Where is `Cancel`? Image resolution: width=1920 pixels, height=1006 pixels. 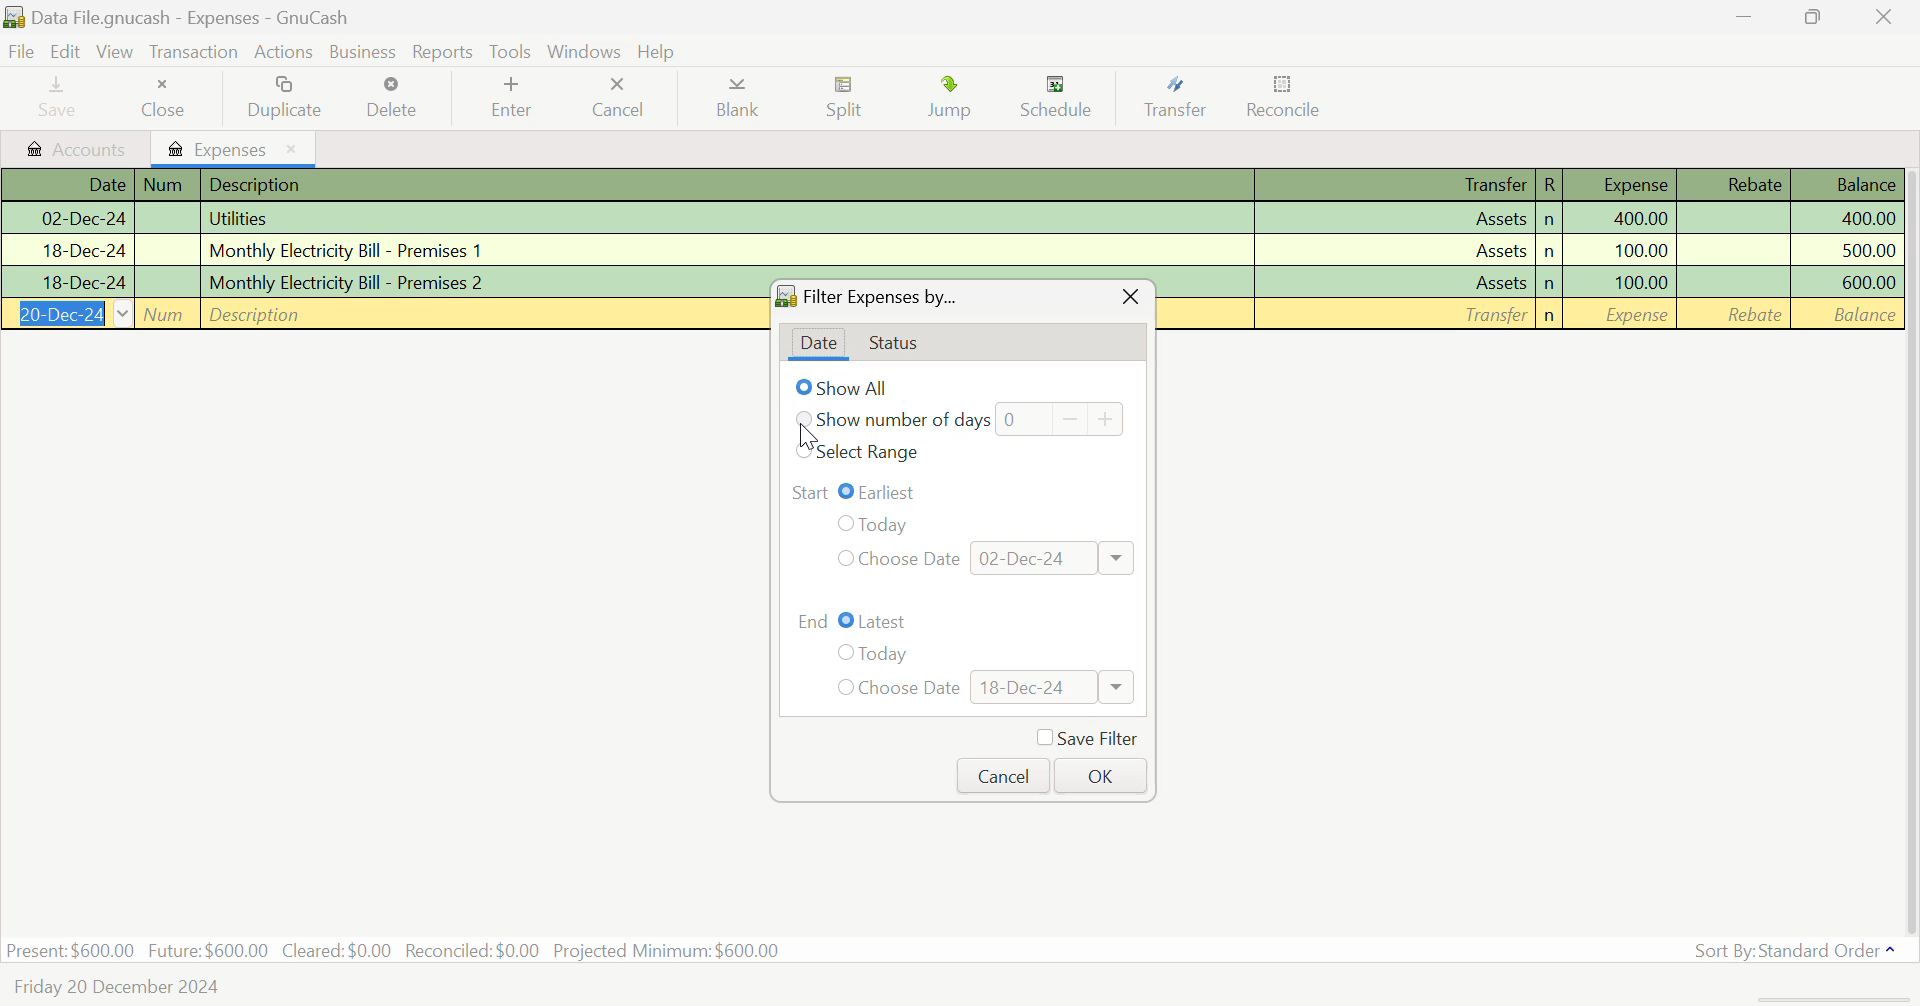 Cancel is located at coordinates (623, 100).